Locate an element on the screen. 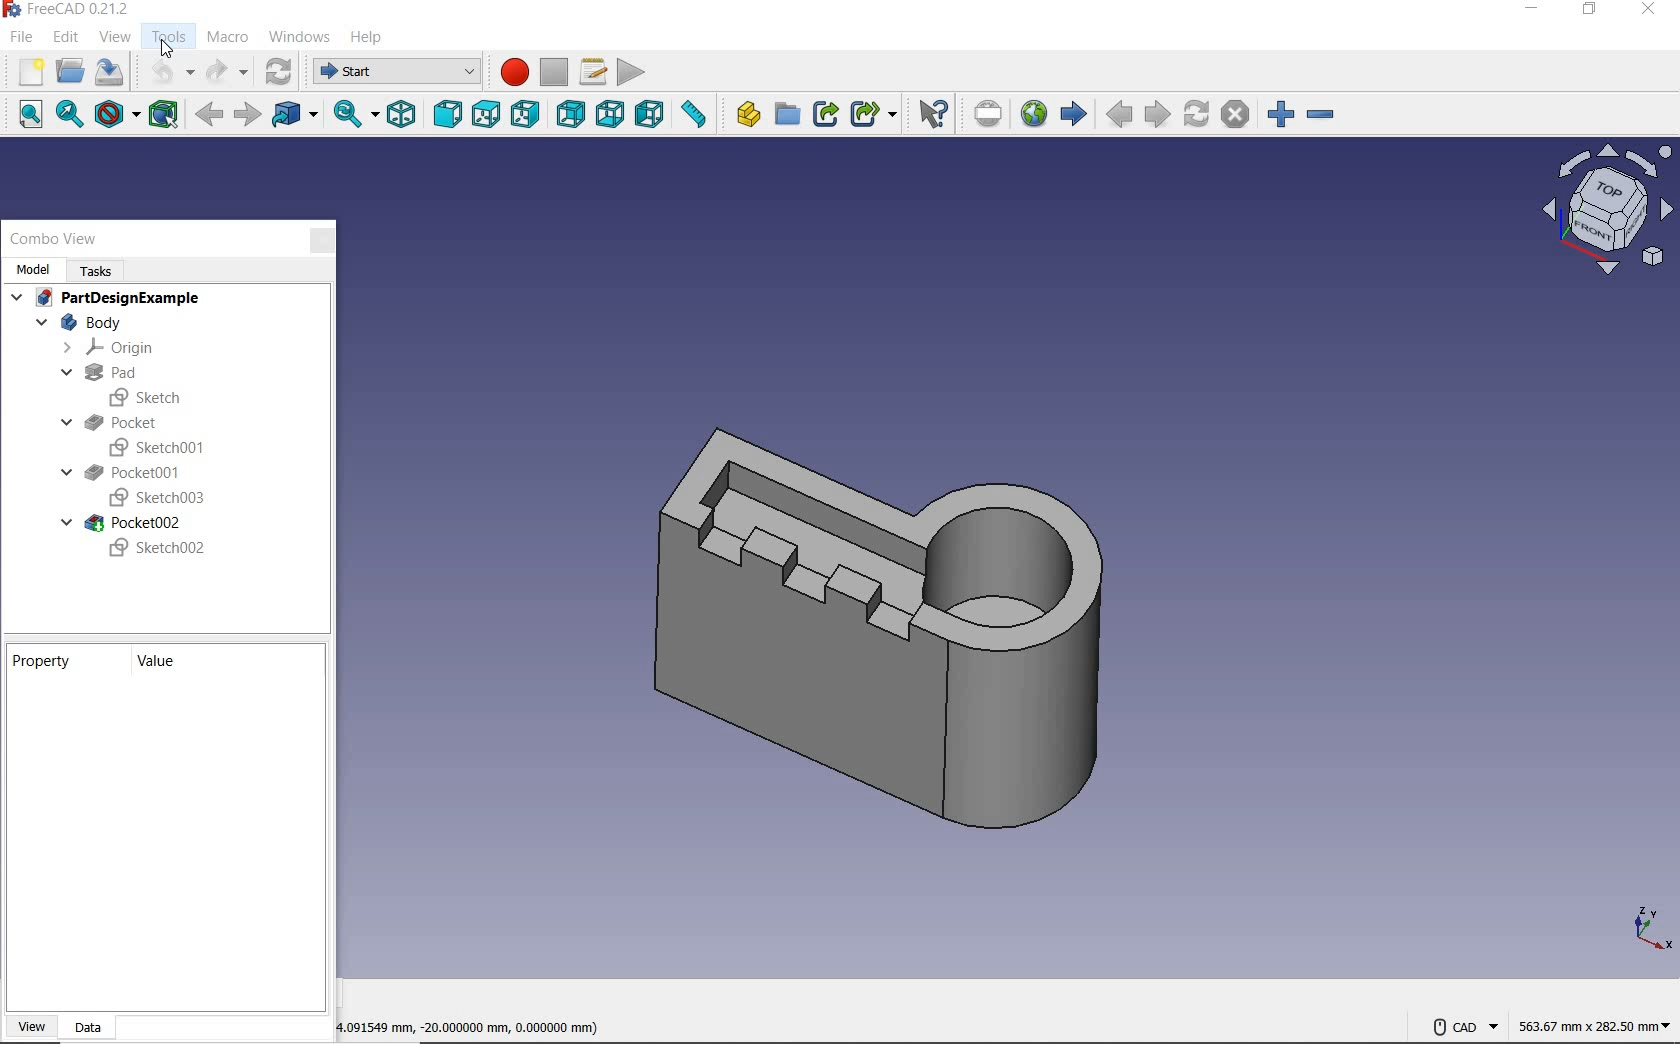 Image resolution: width=1680 pixels, height=1044 pixels. Macro recording is located at coordinates (509, 72).